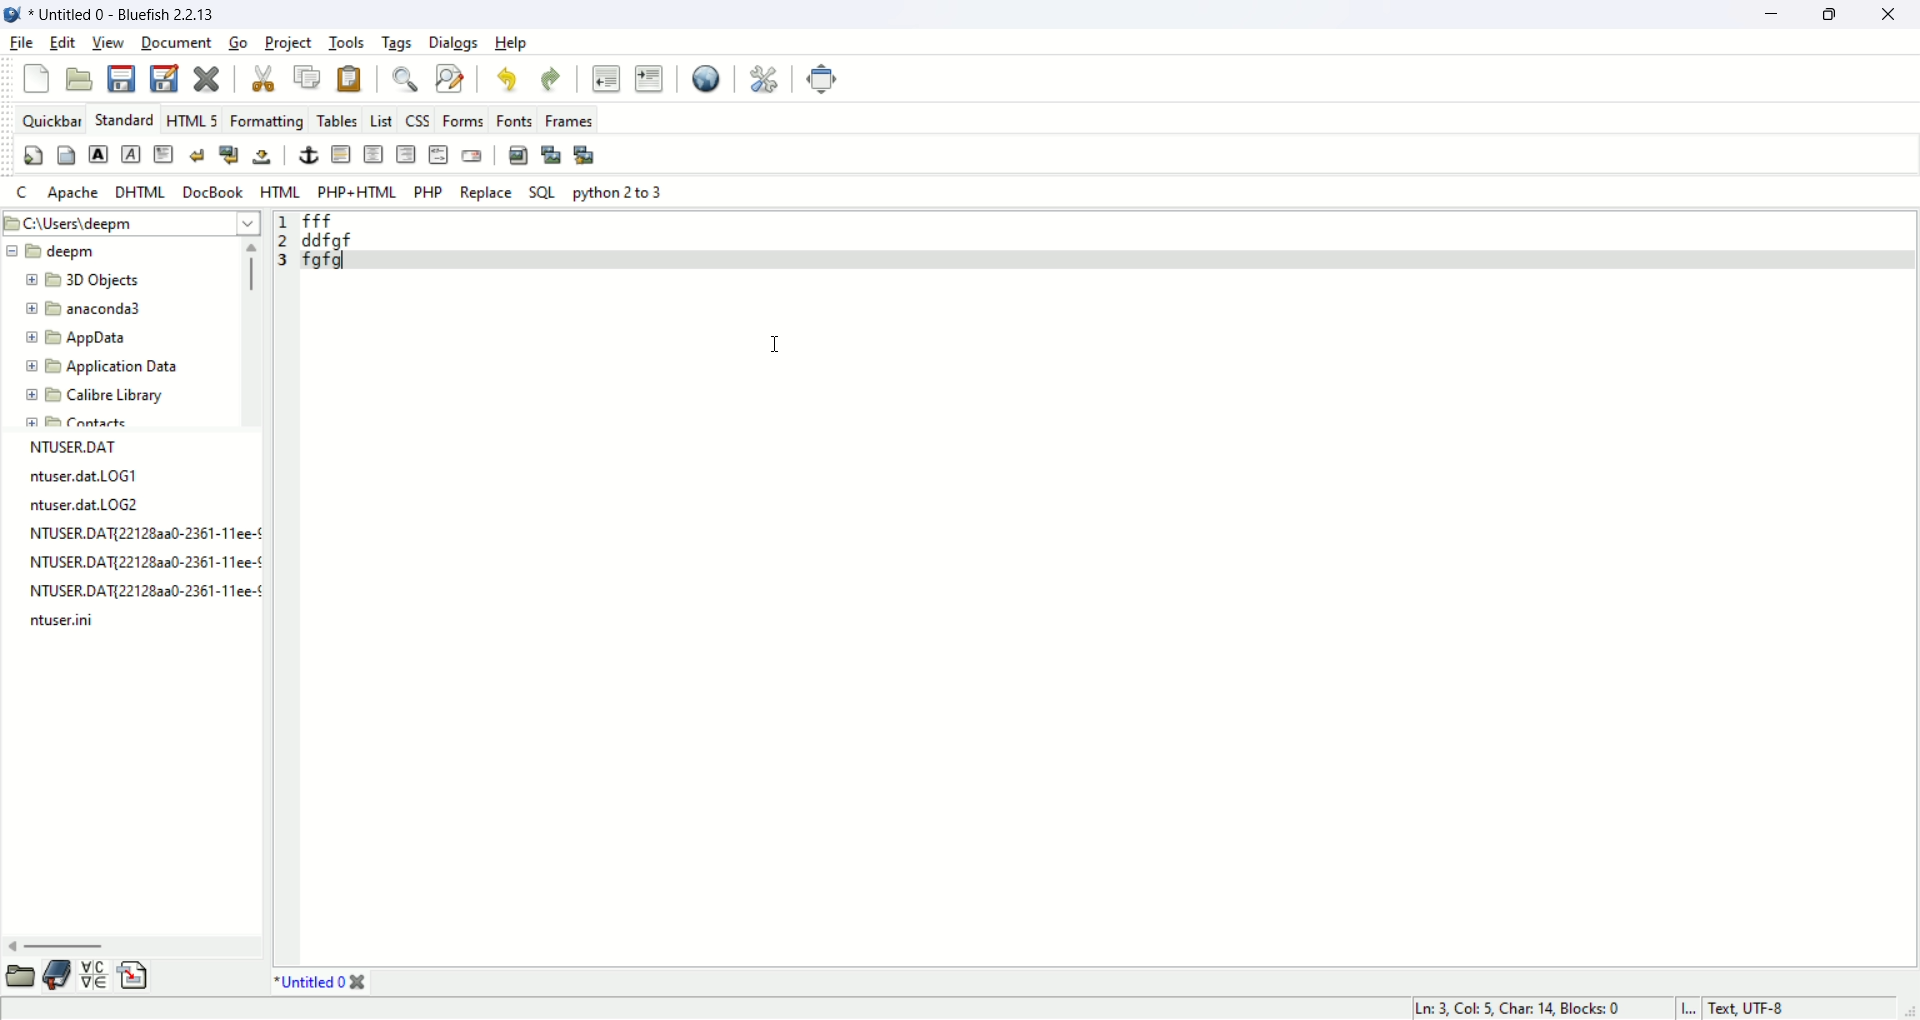 The height and width of the screenshot is (1020, 1920). What do you see at coordinates (513, 44) in the screenshot?
I see `help` at bounding box center [513, 44].